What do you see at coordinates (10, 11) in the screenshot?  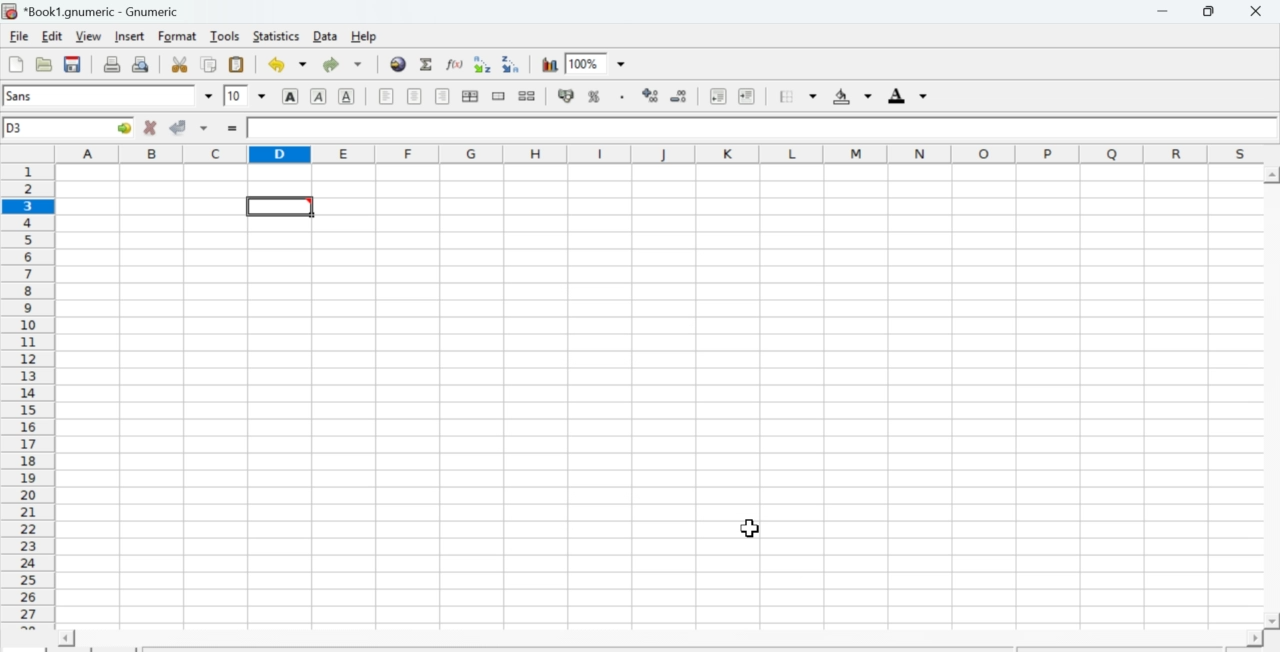 I see `icon` at bounding box center [10, 11].